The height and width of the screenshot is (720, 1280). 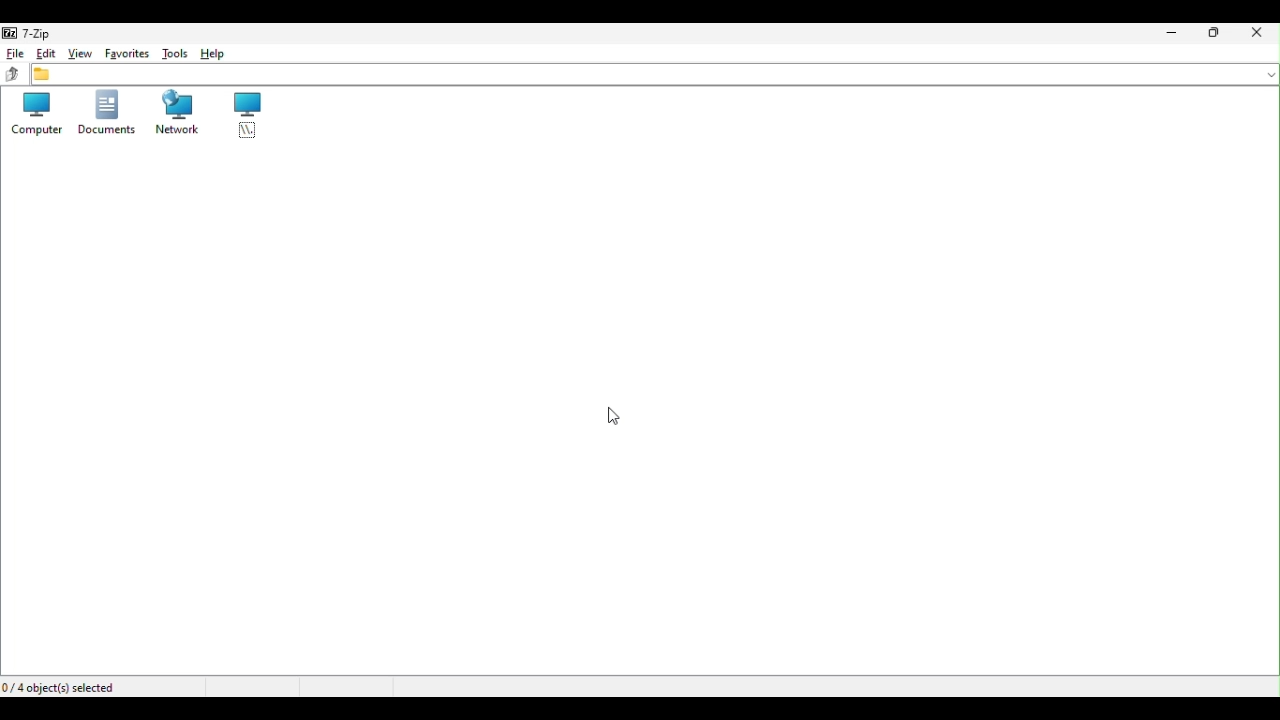 I want to click on up, so click(x=12, y=73).